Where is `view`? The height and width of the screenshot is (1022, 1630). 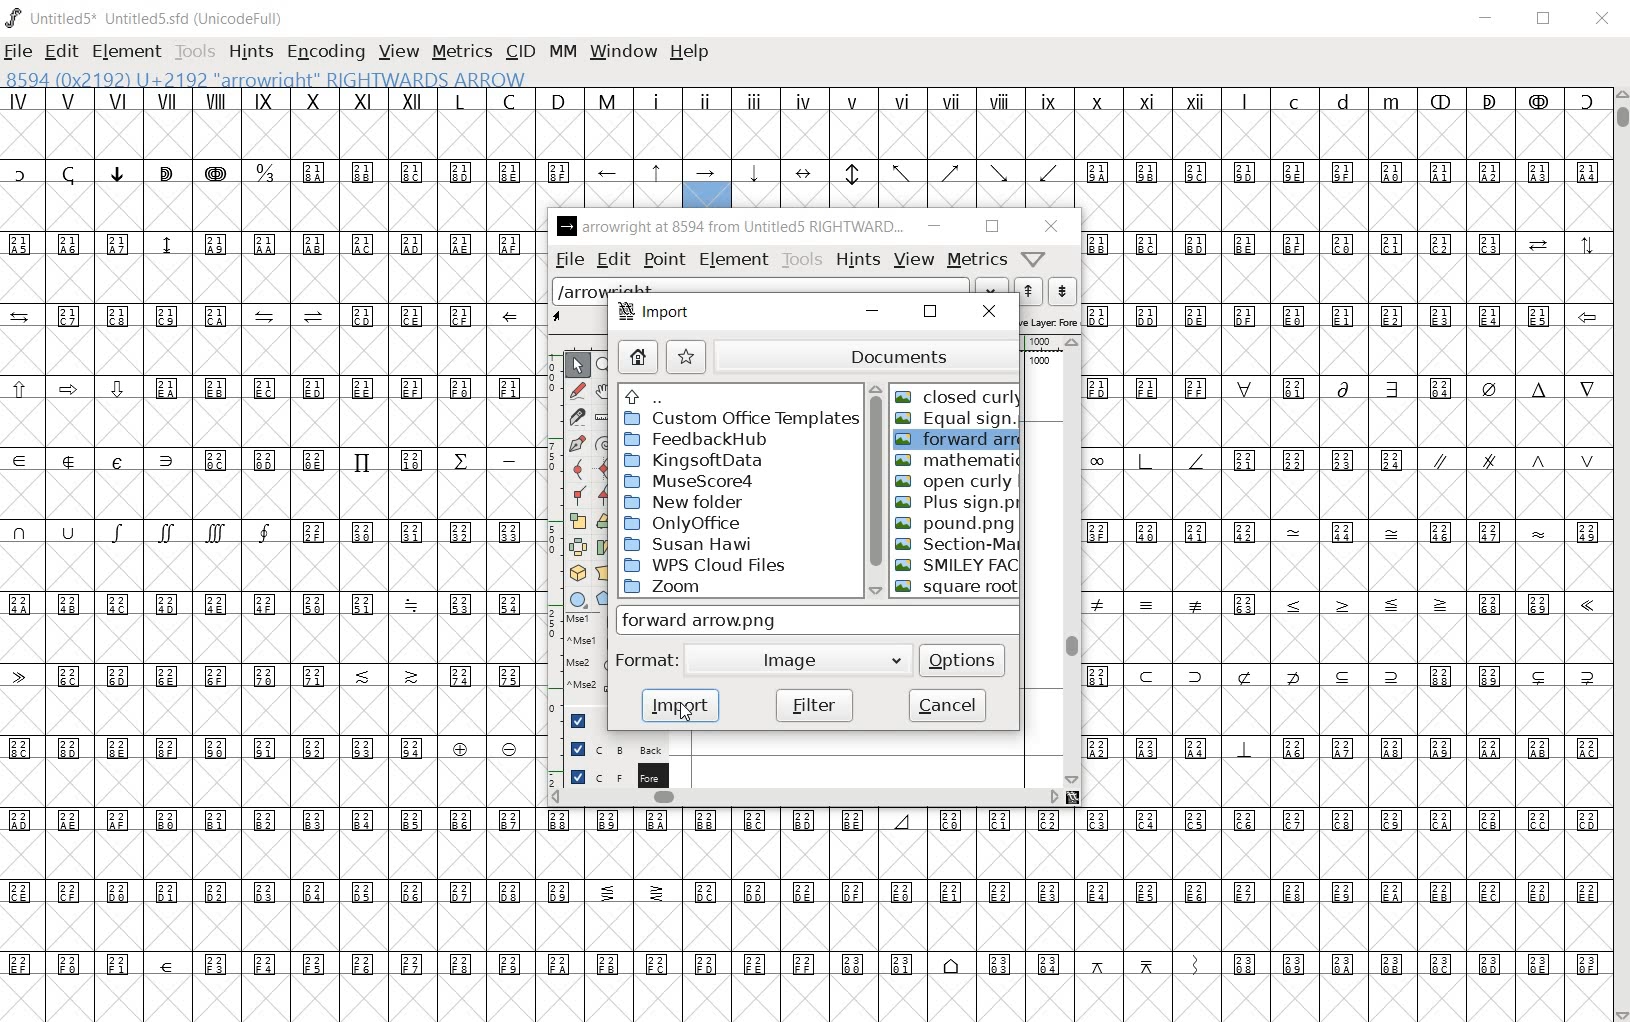 view is located at coordinates (916, 259).